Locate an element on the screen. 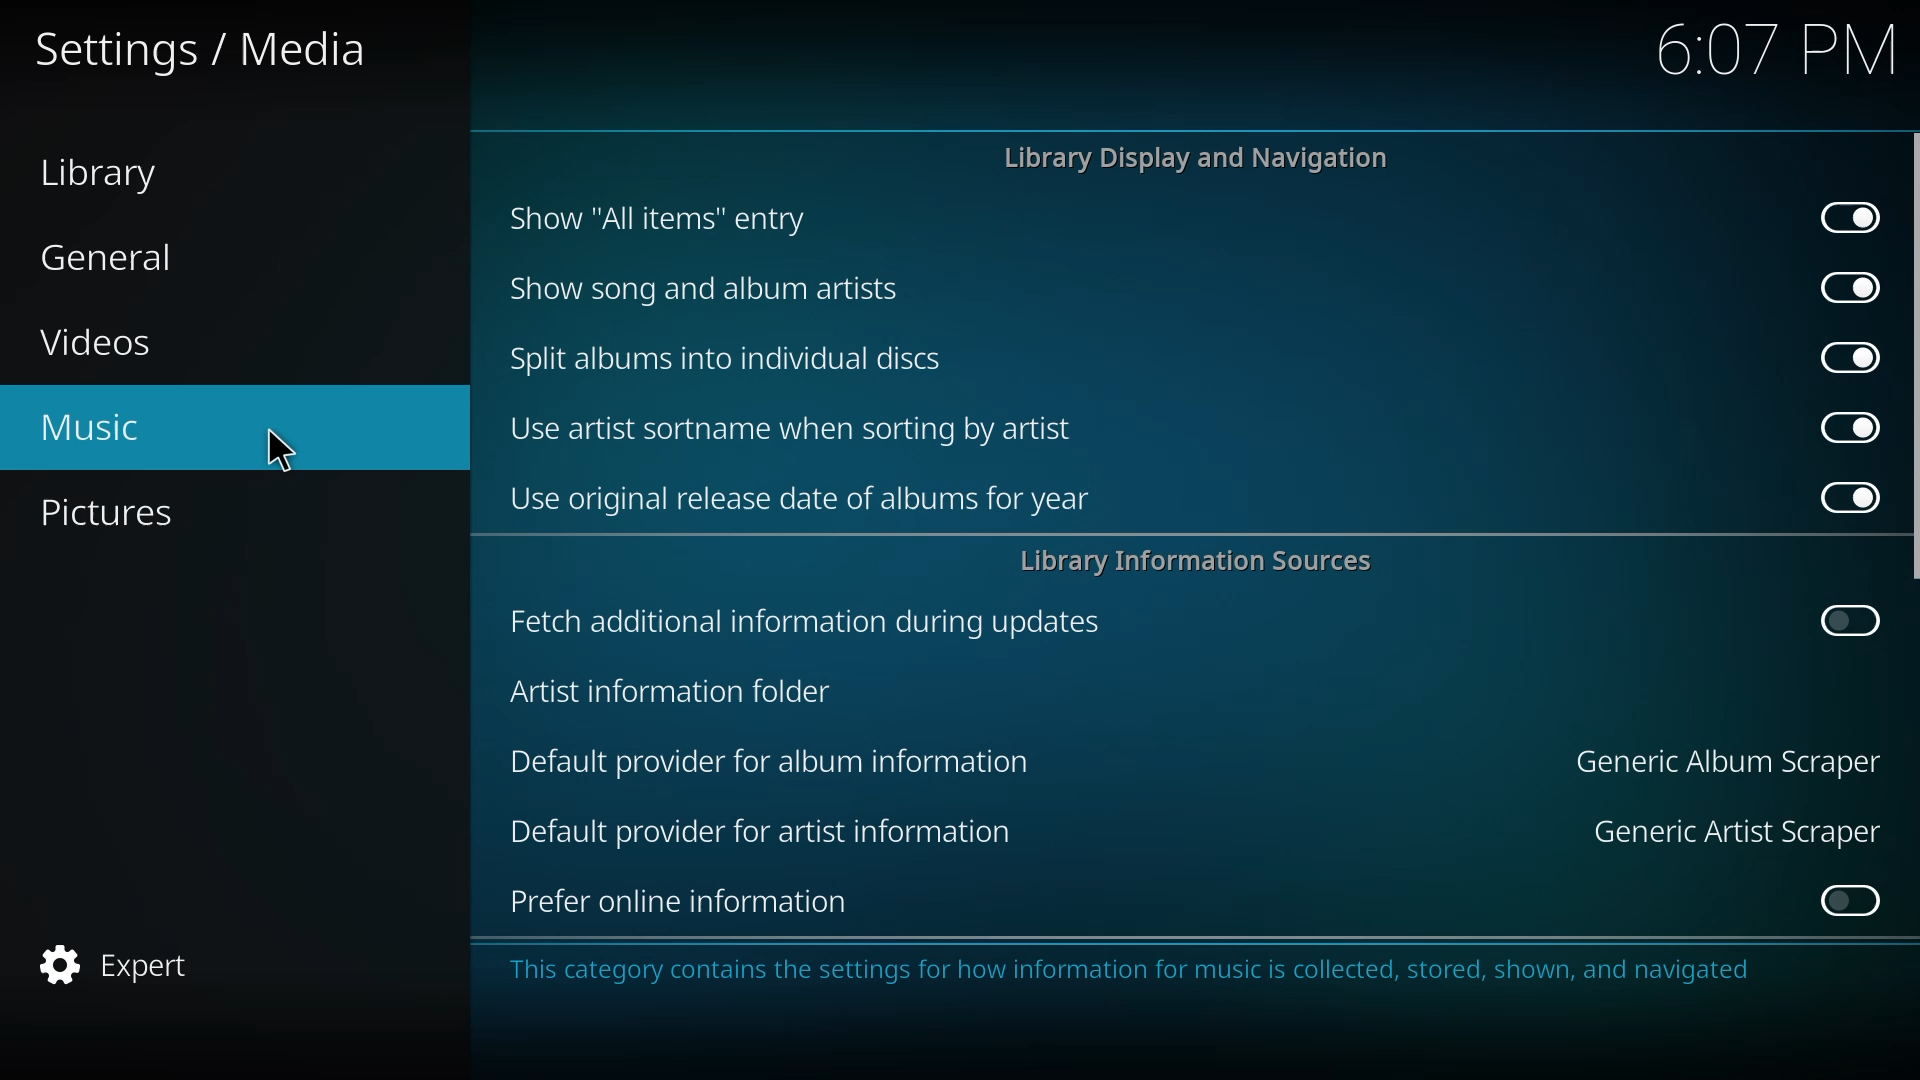  artist information  folder is located at coordinates (681, 690).